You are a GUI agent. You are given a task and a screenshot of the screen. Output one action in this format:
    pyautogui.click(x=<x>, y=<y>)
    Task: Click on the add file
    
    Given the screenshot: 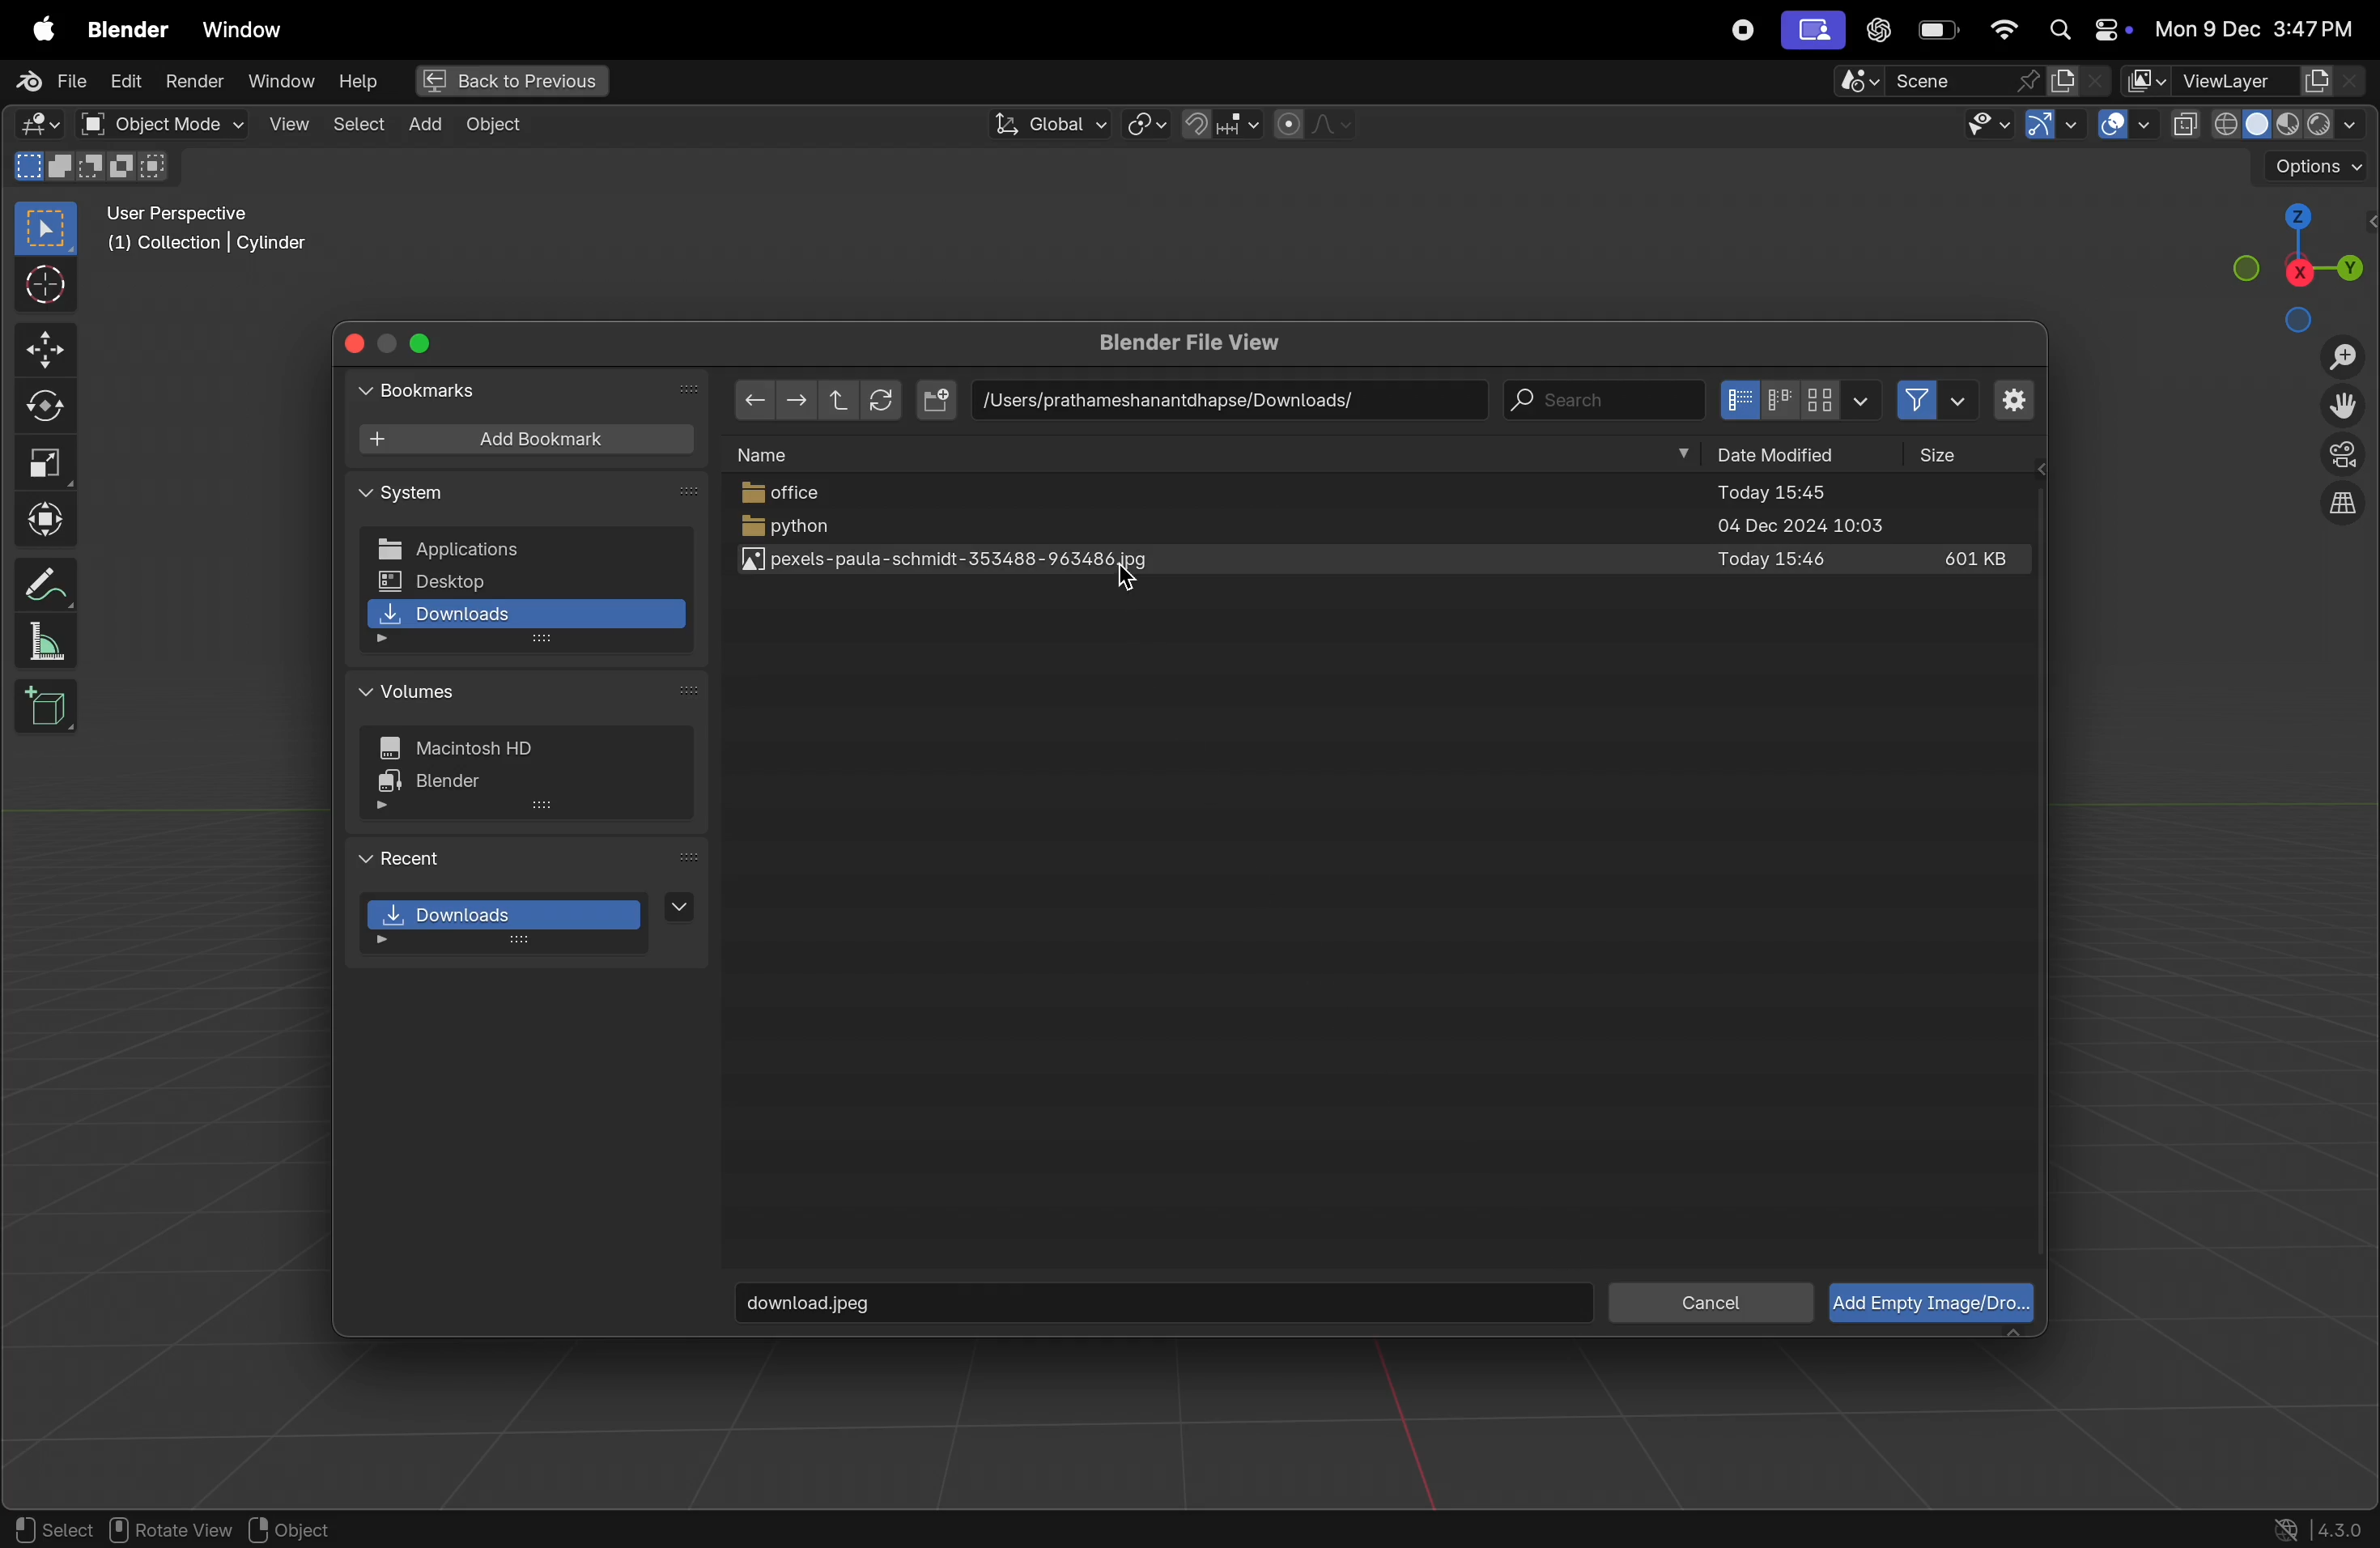 What is the action you would take?
    pyautogui.click(x=936, y=400)
    